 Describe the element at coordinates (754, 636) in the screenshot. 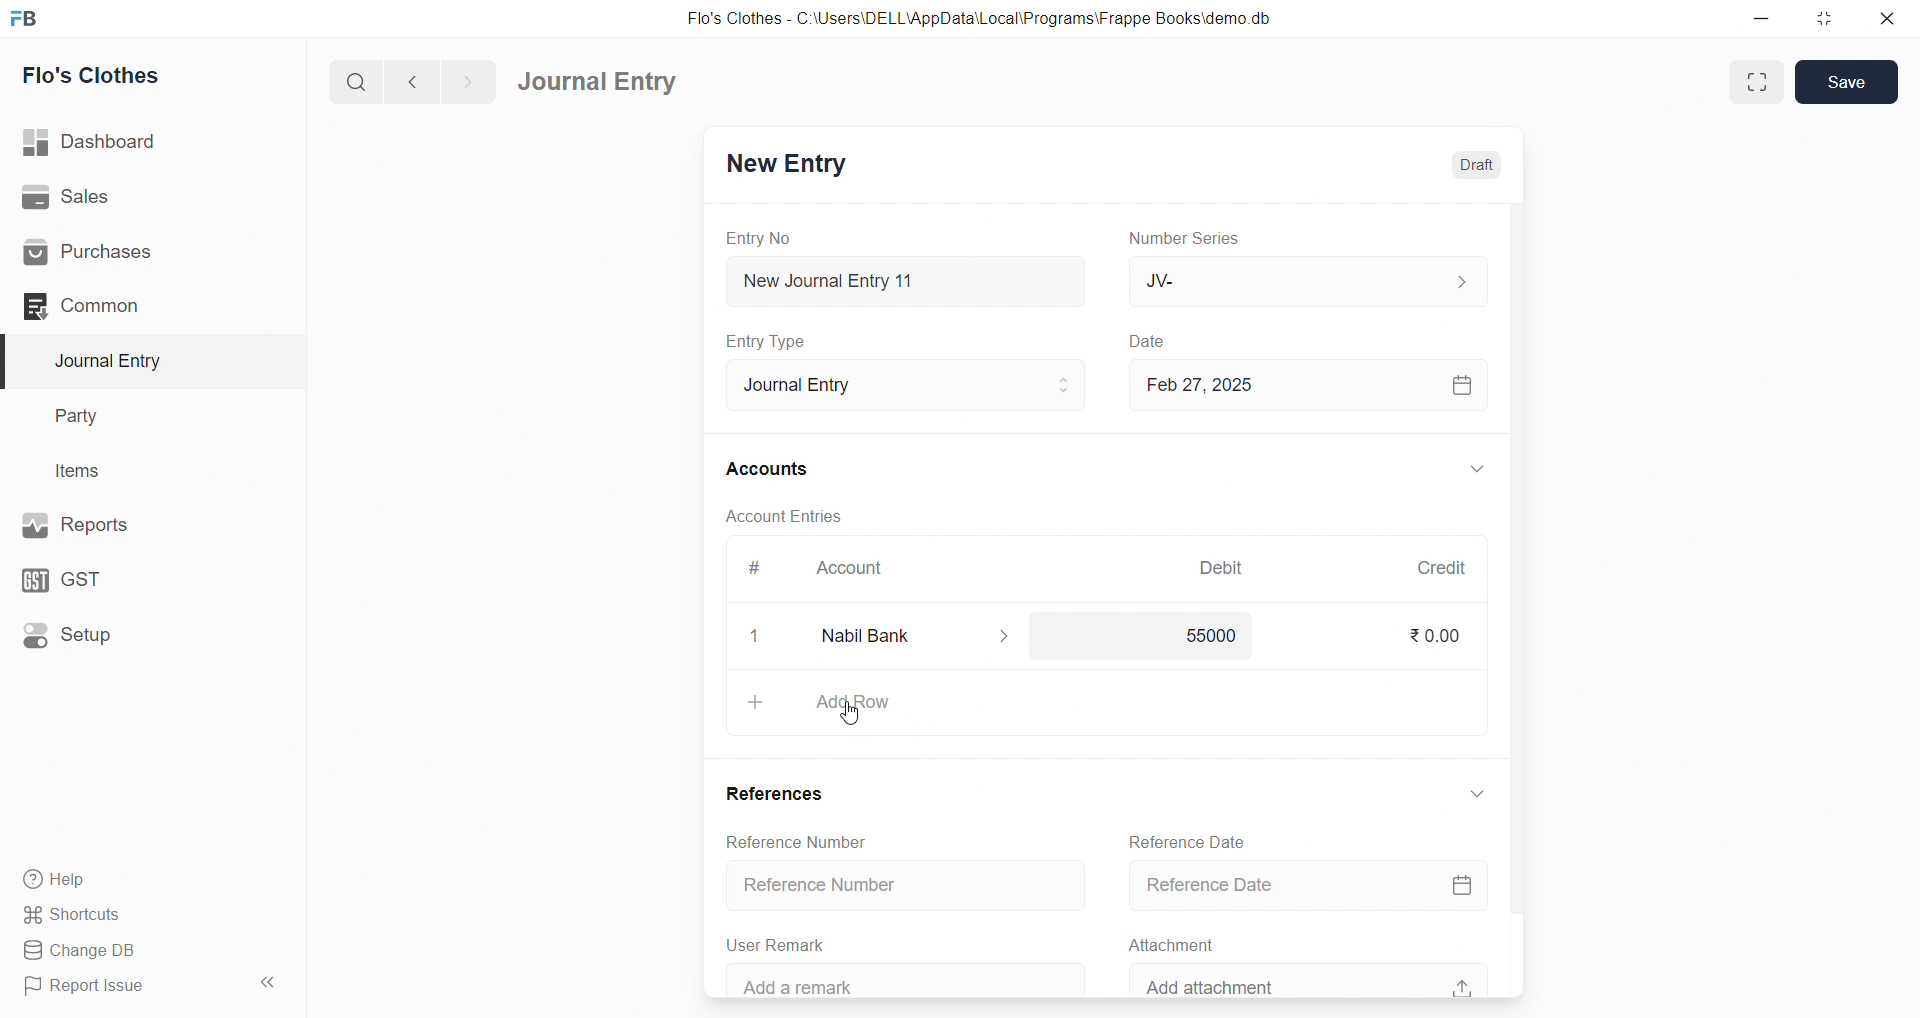

I see `close` at that location.